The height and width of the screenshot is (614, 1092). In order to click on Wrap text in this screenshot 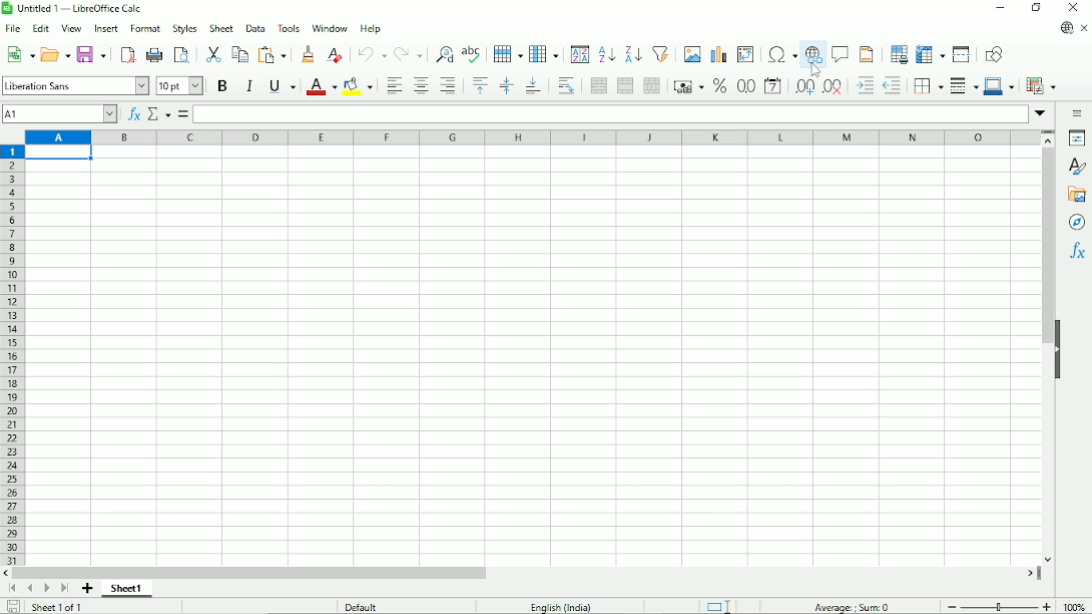, I will do `click(564, 86)`.